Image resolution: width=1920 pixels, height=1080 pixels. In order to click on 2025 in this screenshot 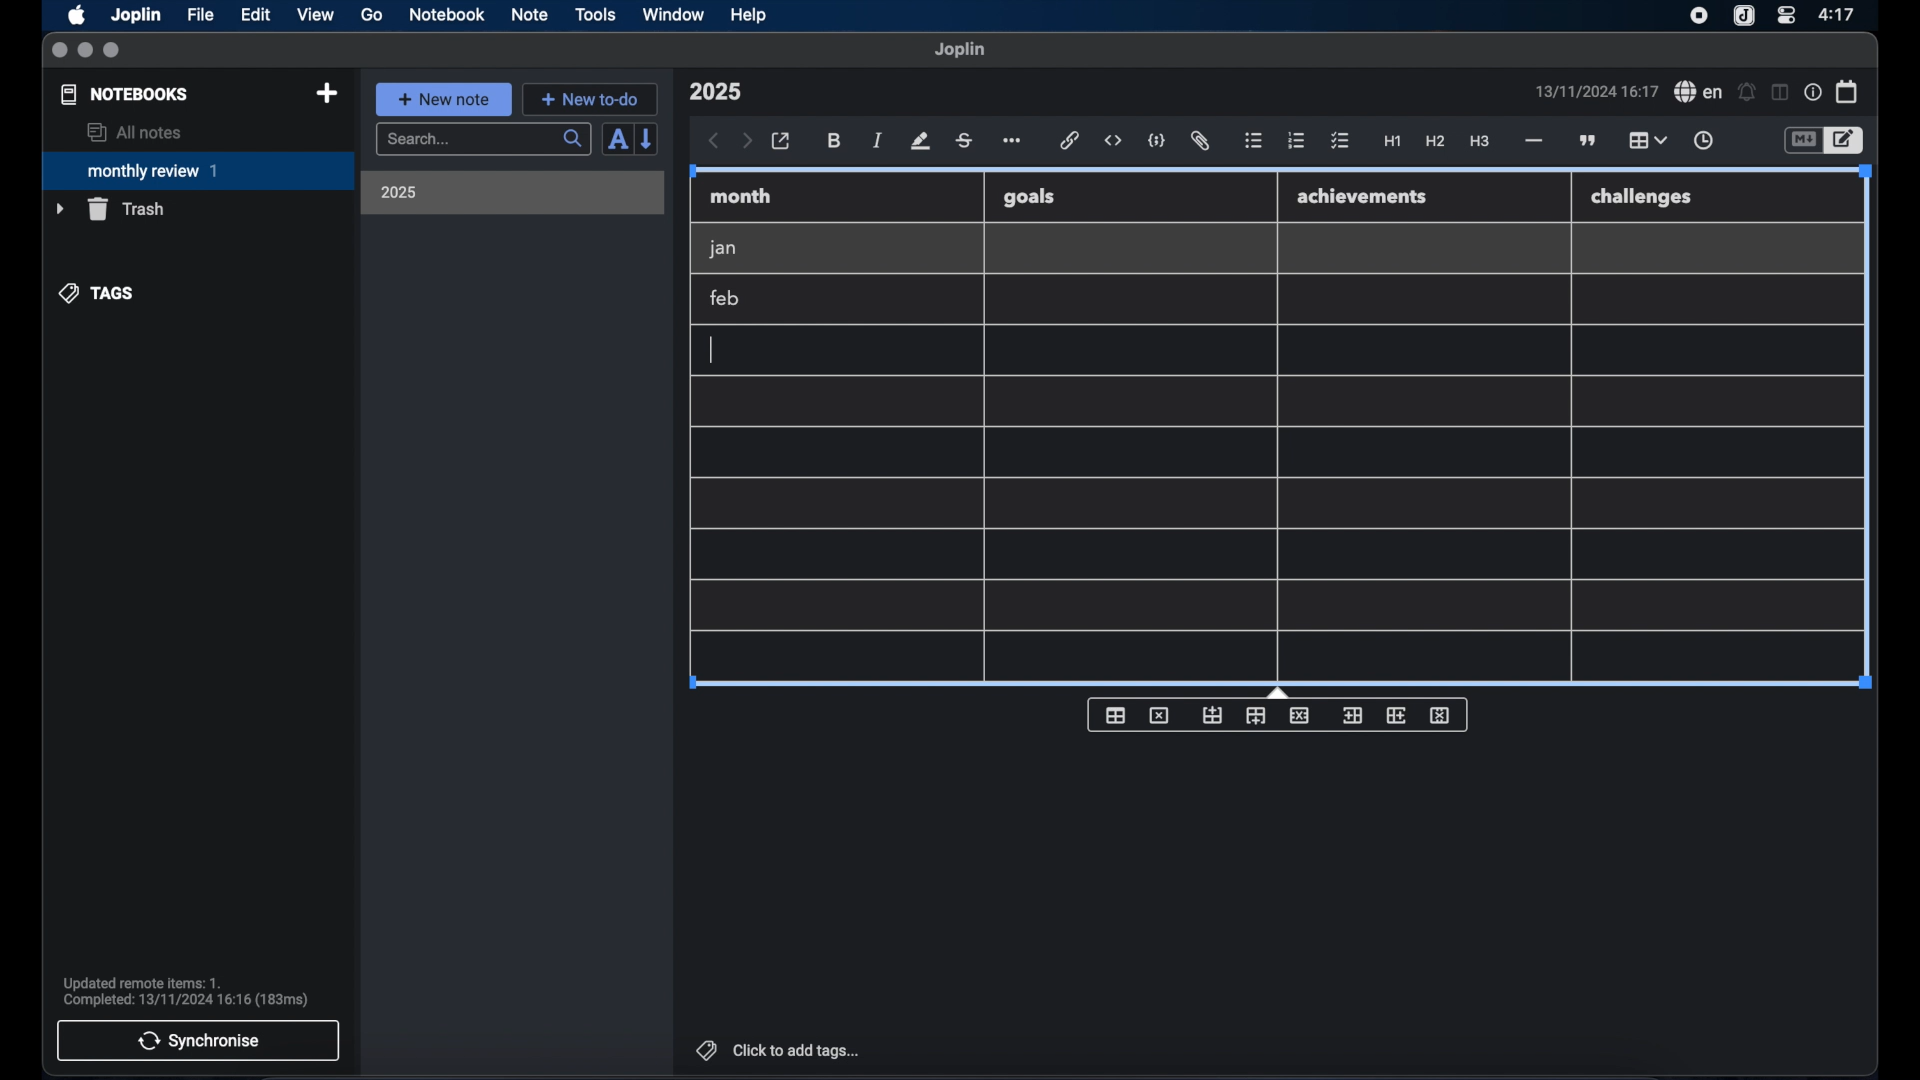, I will do `click(399, 192)`.